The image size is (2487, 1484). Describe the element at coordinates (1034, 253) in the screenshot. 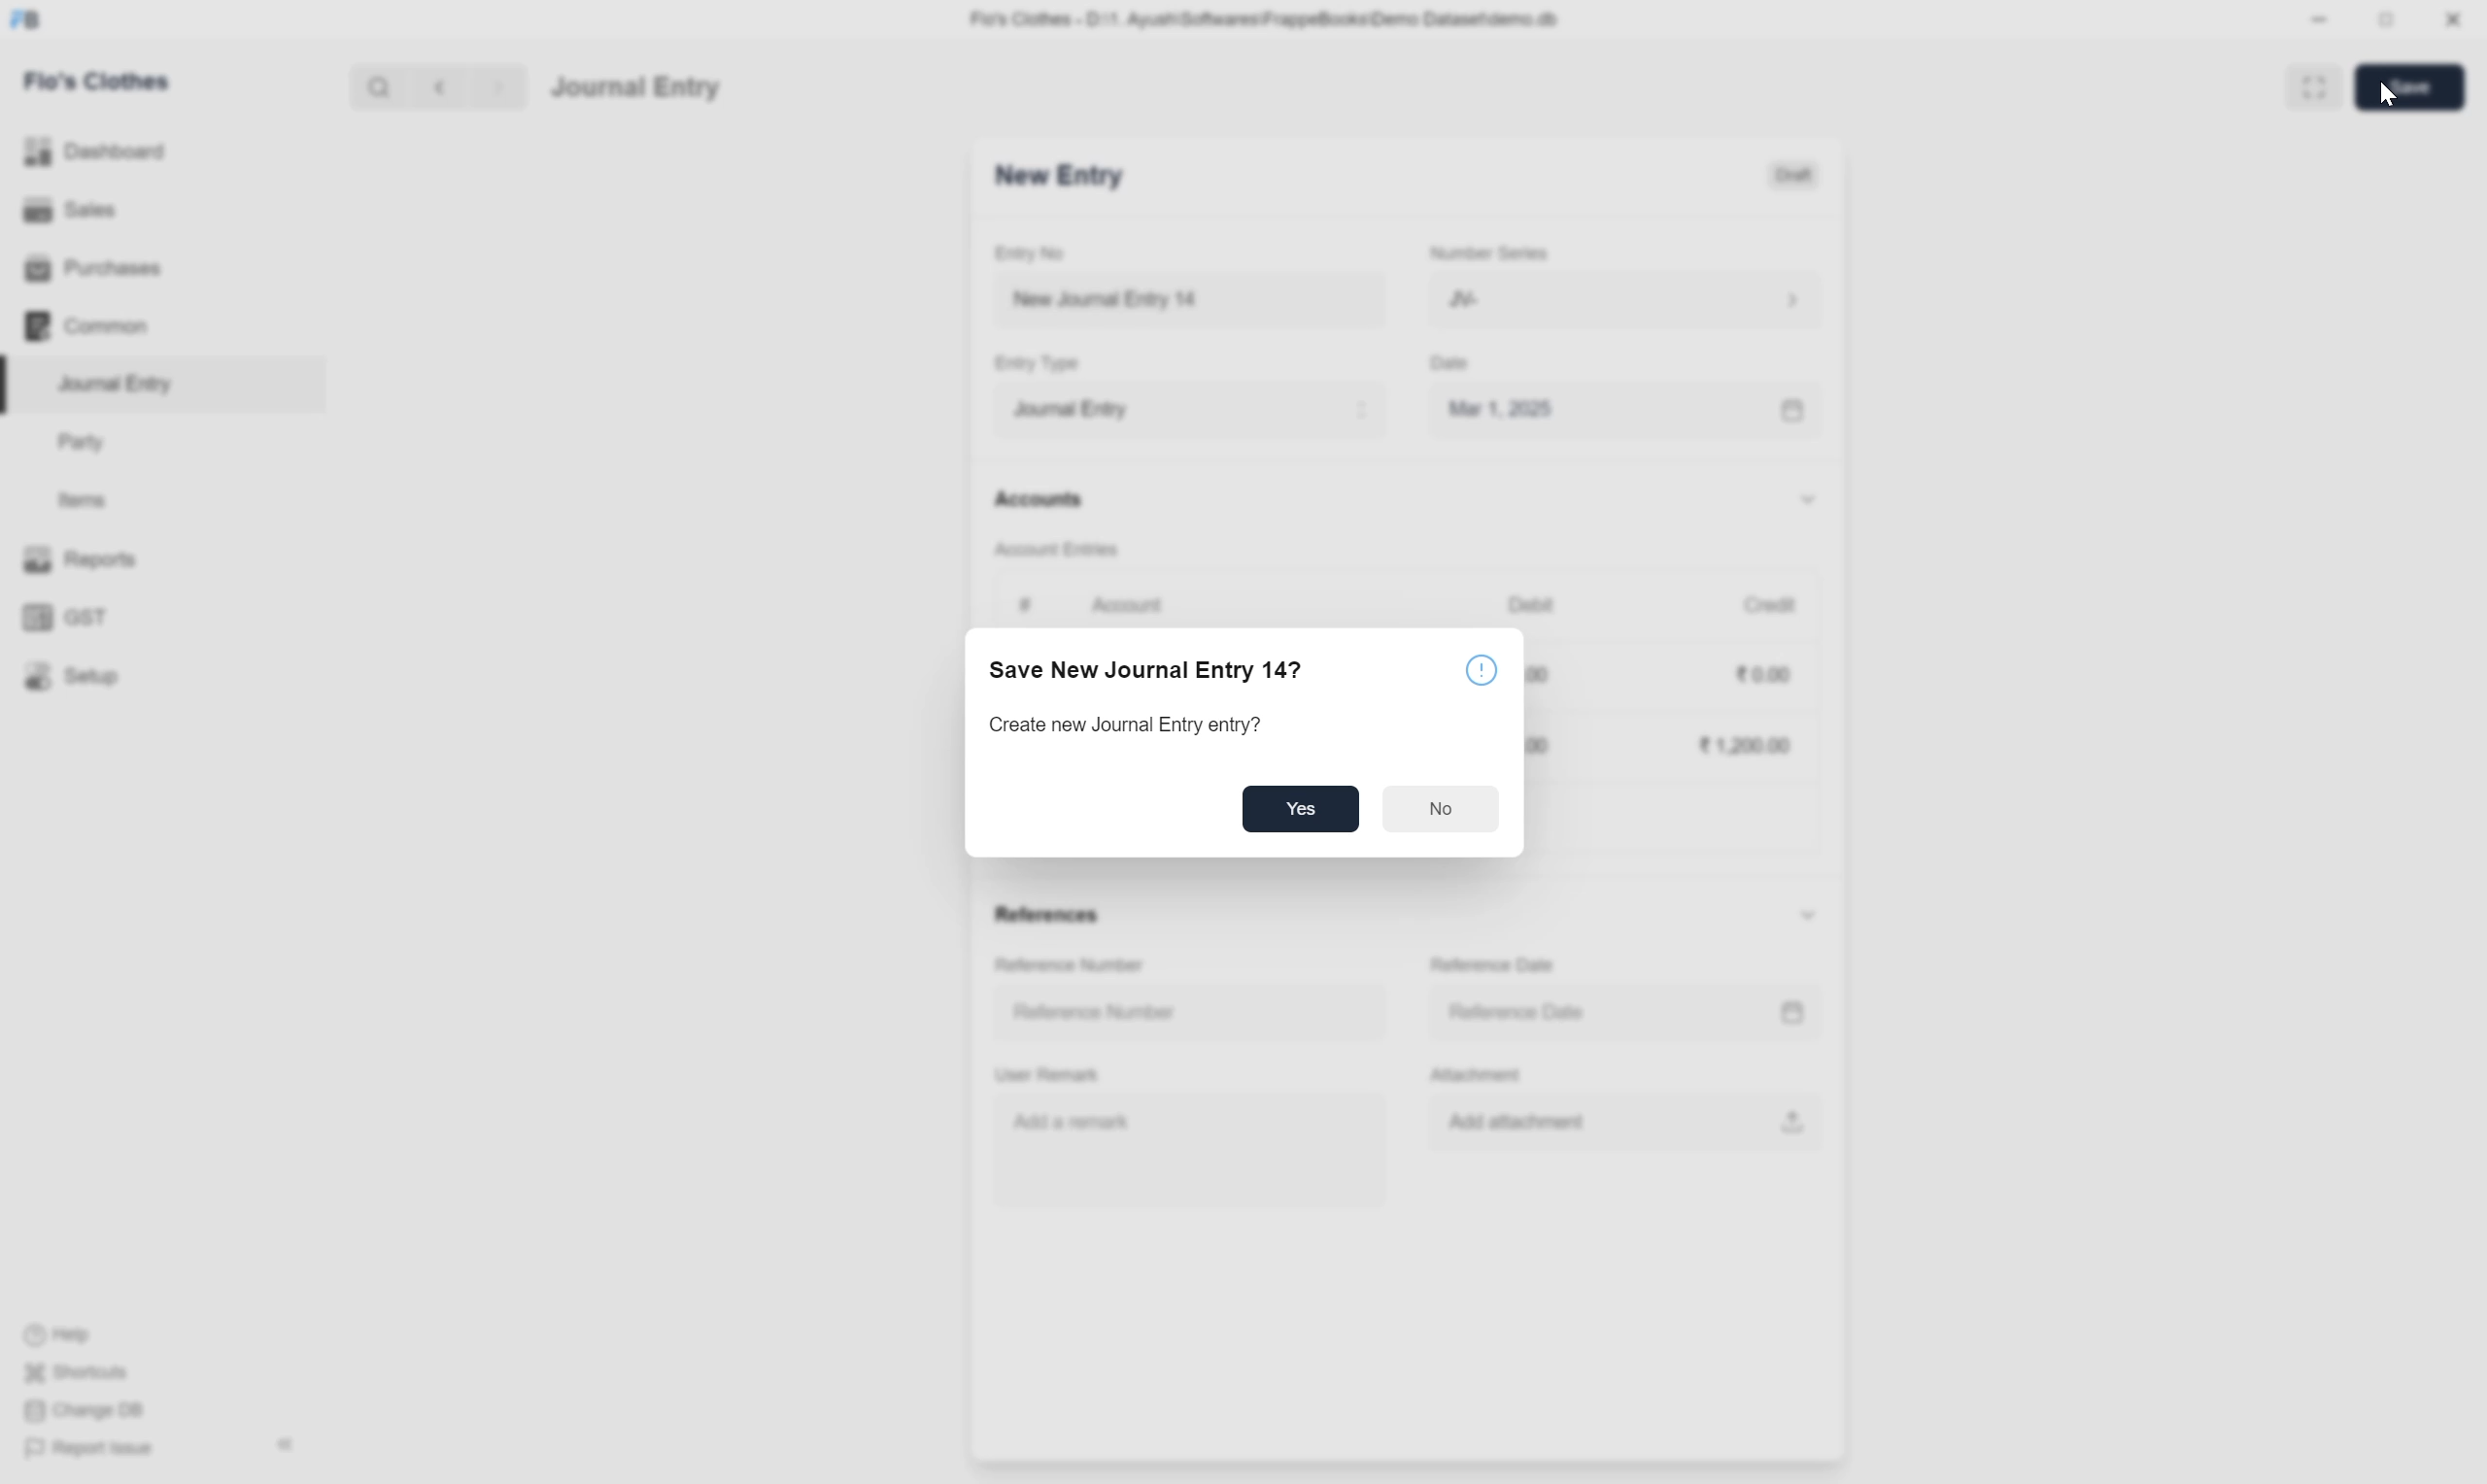

I see `Entry No` at that location.